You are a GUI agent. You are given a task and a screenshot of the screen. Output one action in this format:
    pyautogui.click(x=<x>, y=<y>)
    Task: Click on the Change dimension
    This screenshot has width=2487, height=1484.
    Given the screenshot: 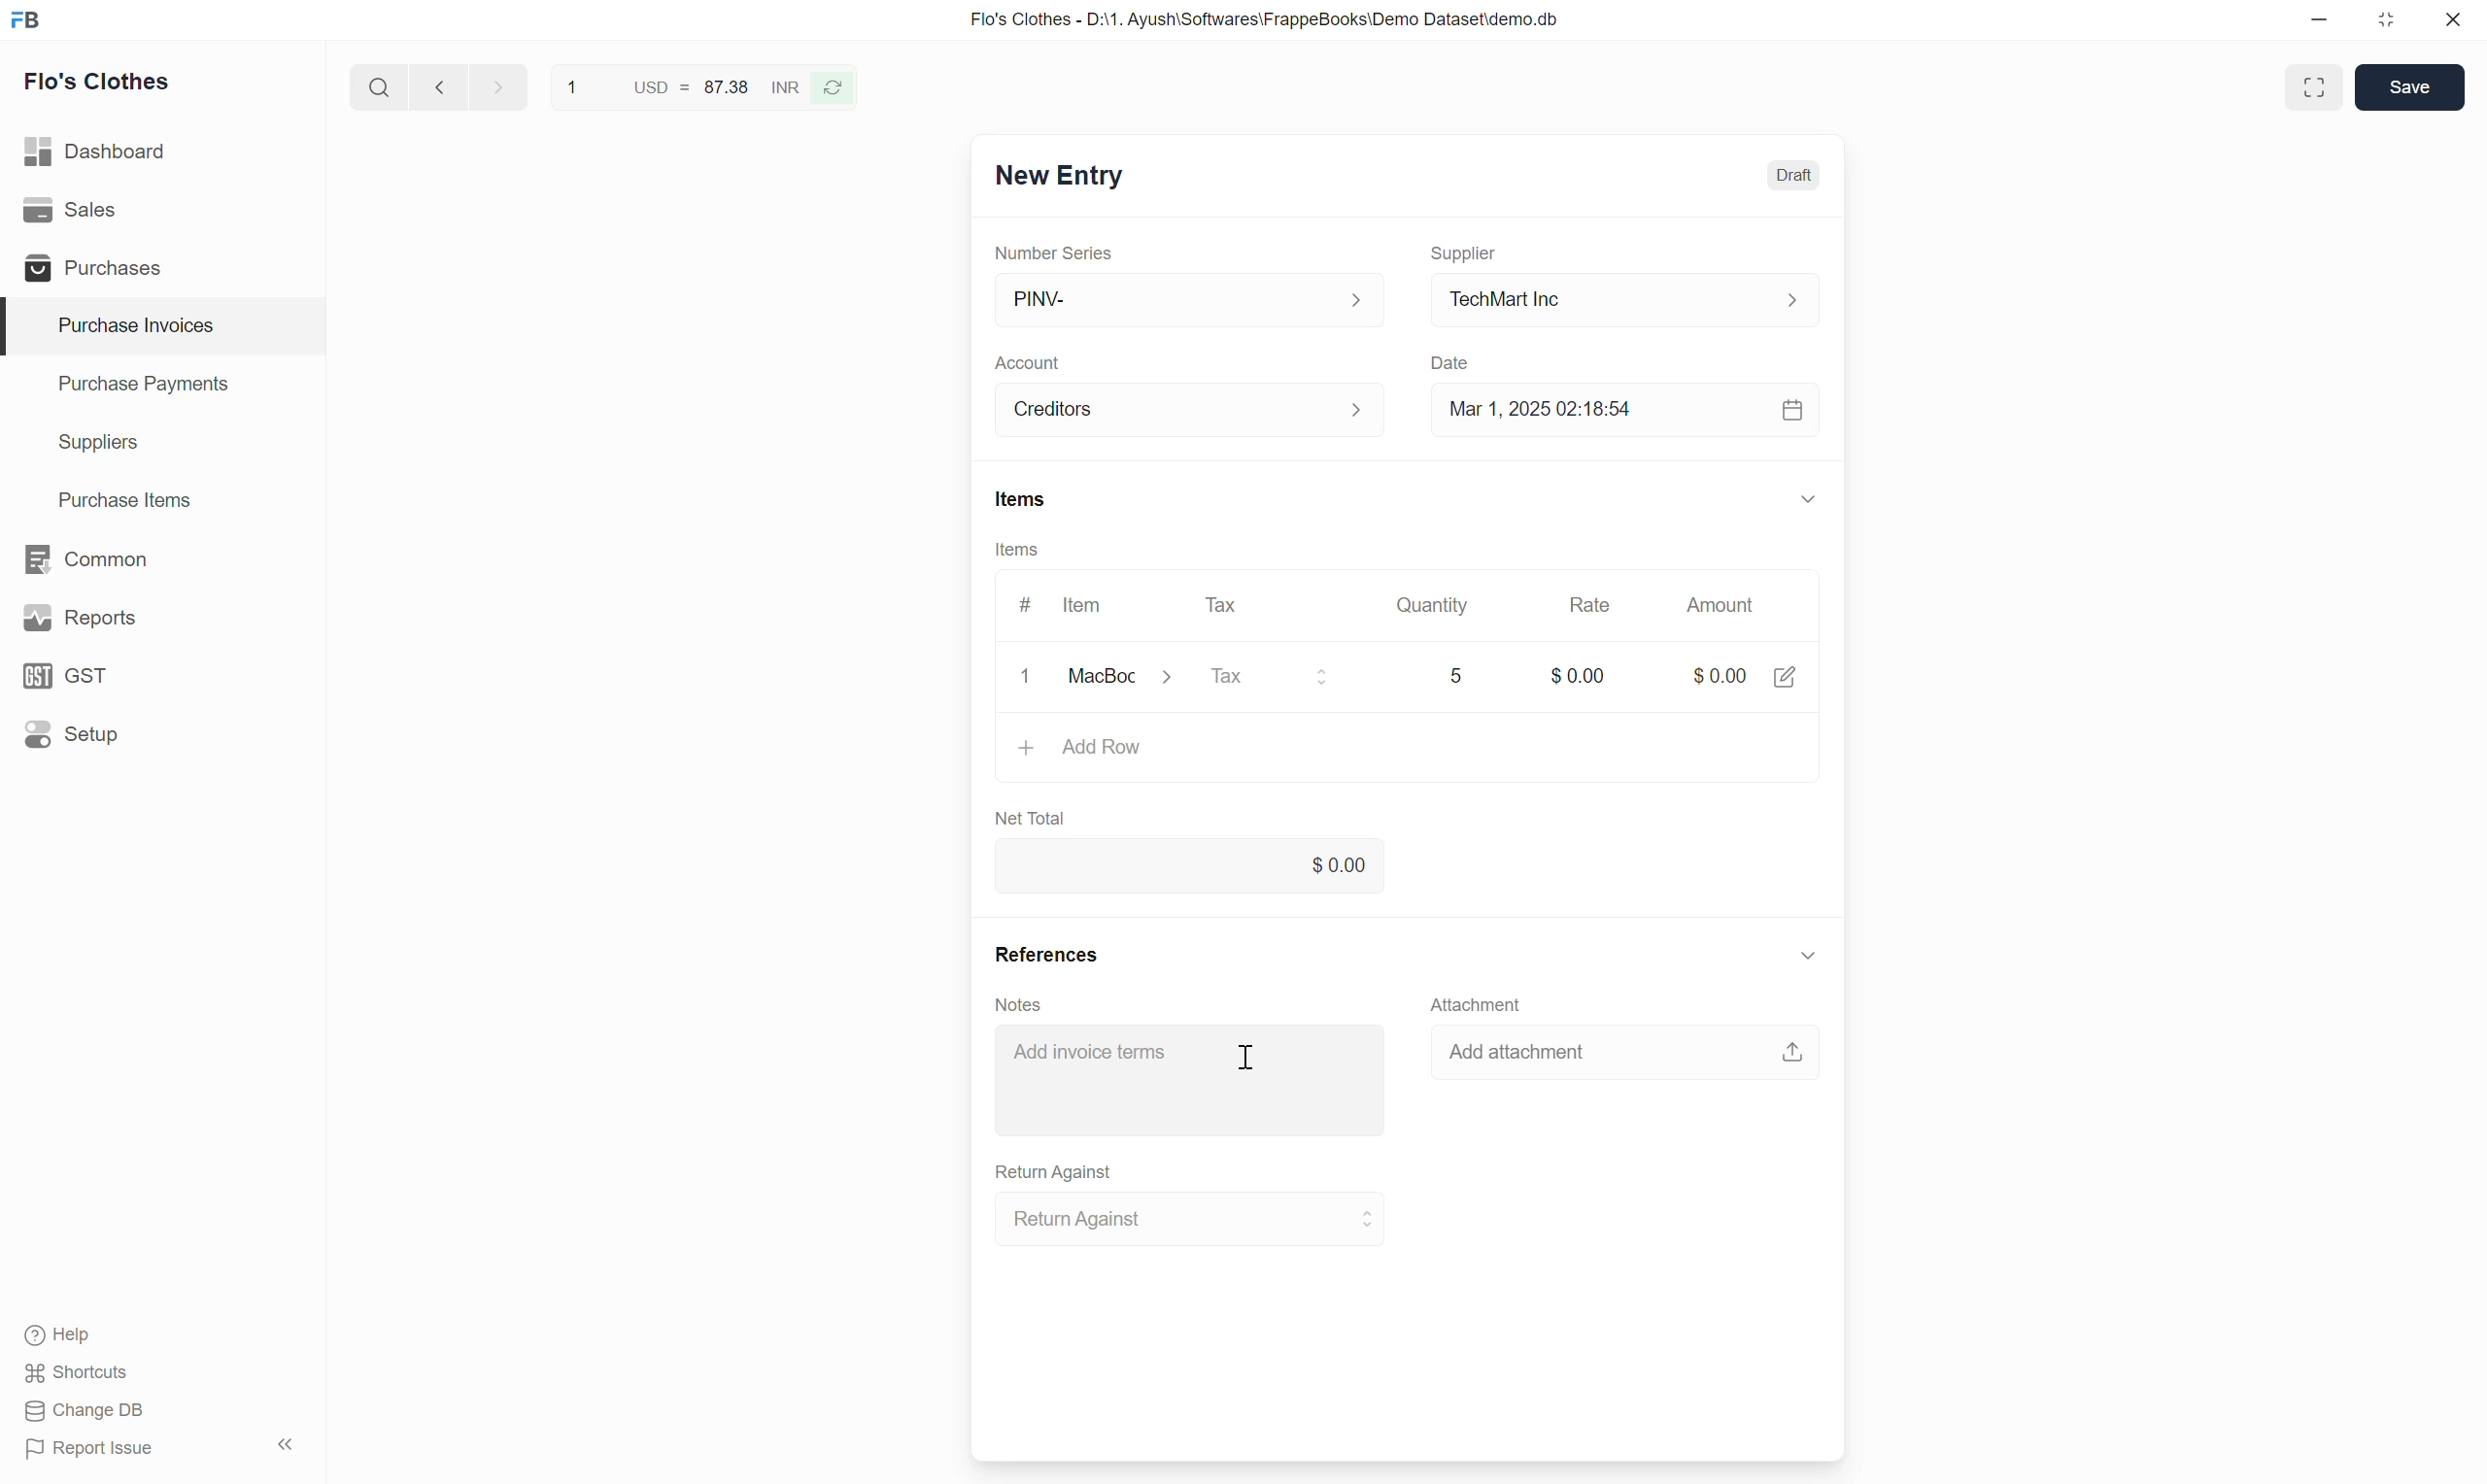 What is the action you would take?
    pyautogui.click(x=2386, y=20)
    